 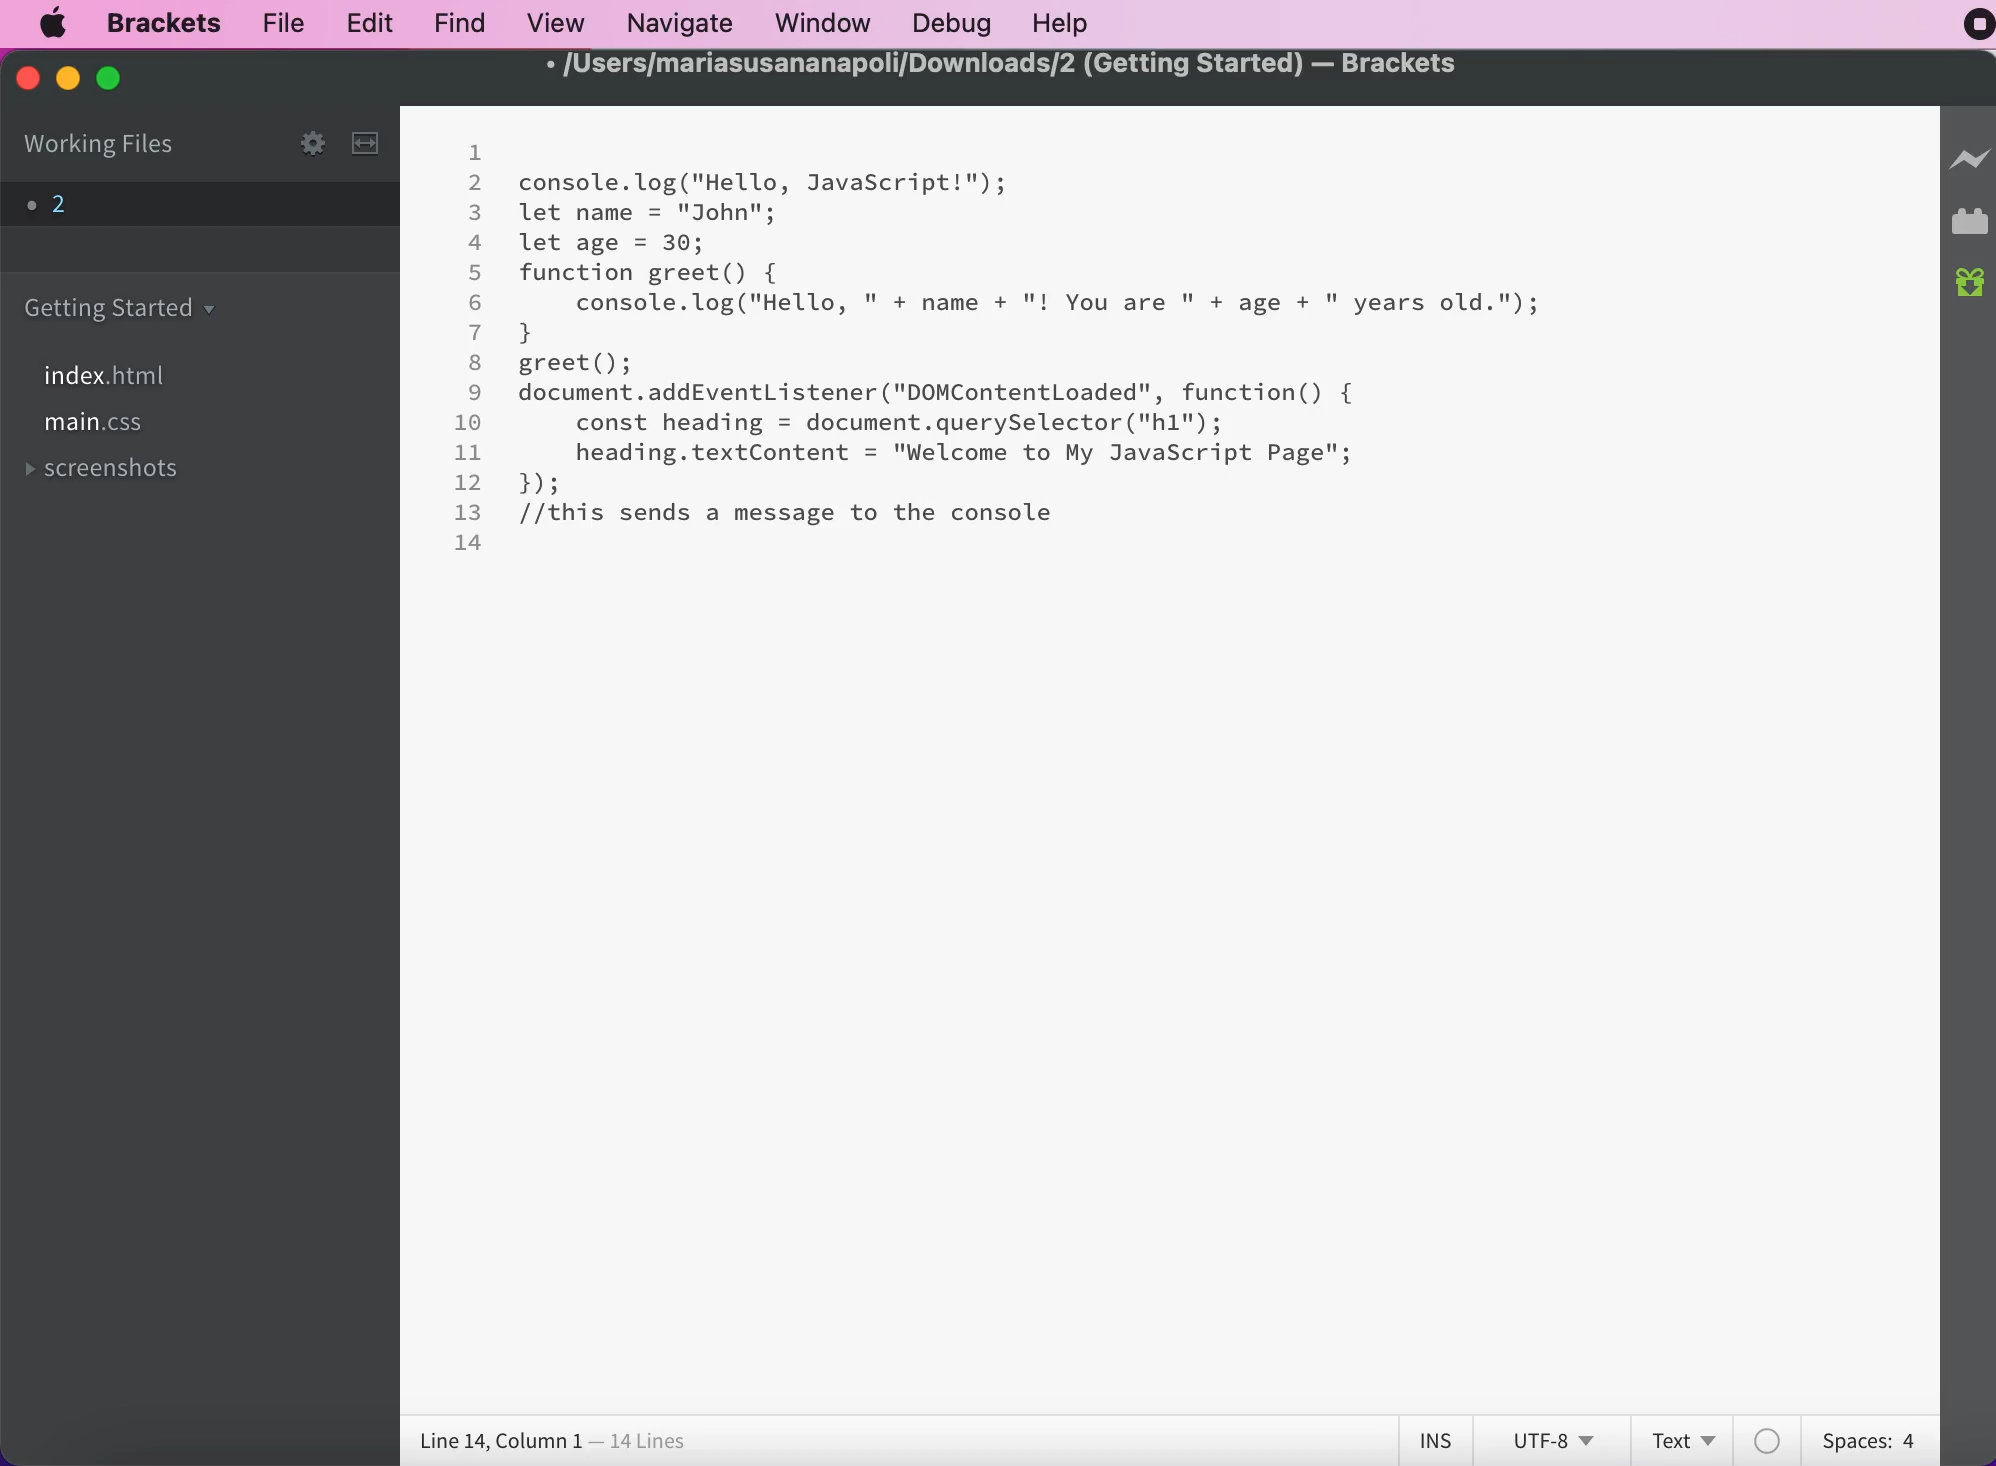 What do you see at coordinates (130, 306) in the screenshot?
I see `getting started folder` at bounding box center [130, 306].